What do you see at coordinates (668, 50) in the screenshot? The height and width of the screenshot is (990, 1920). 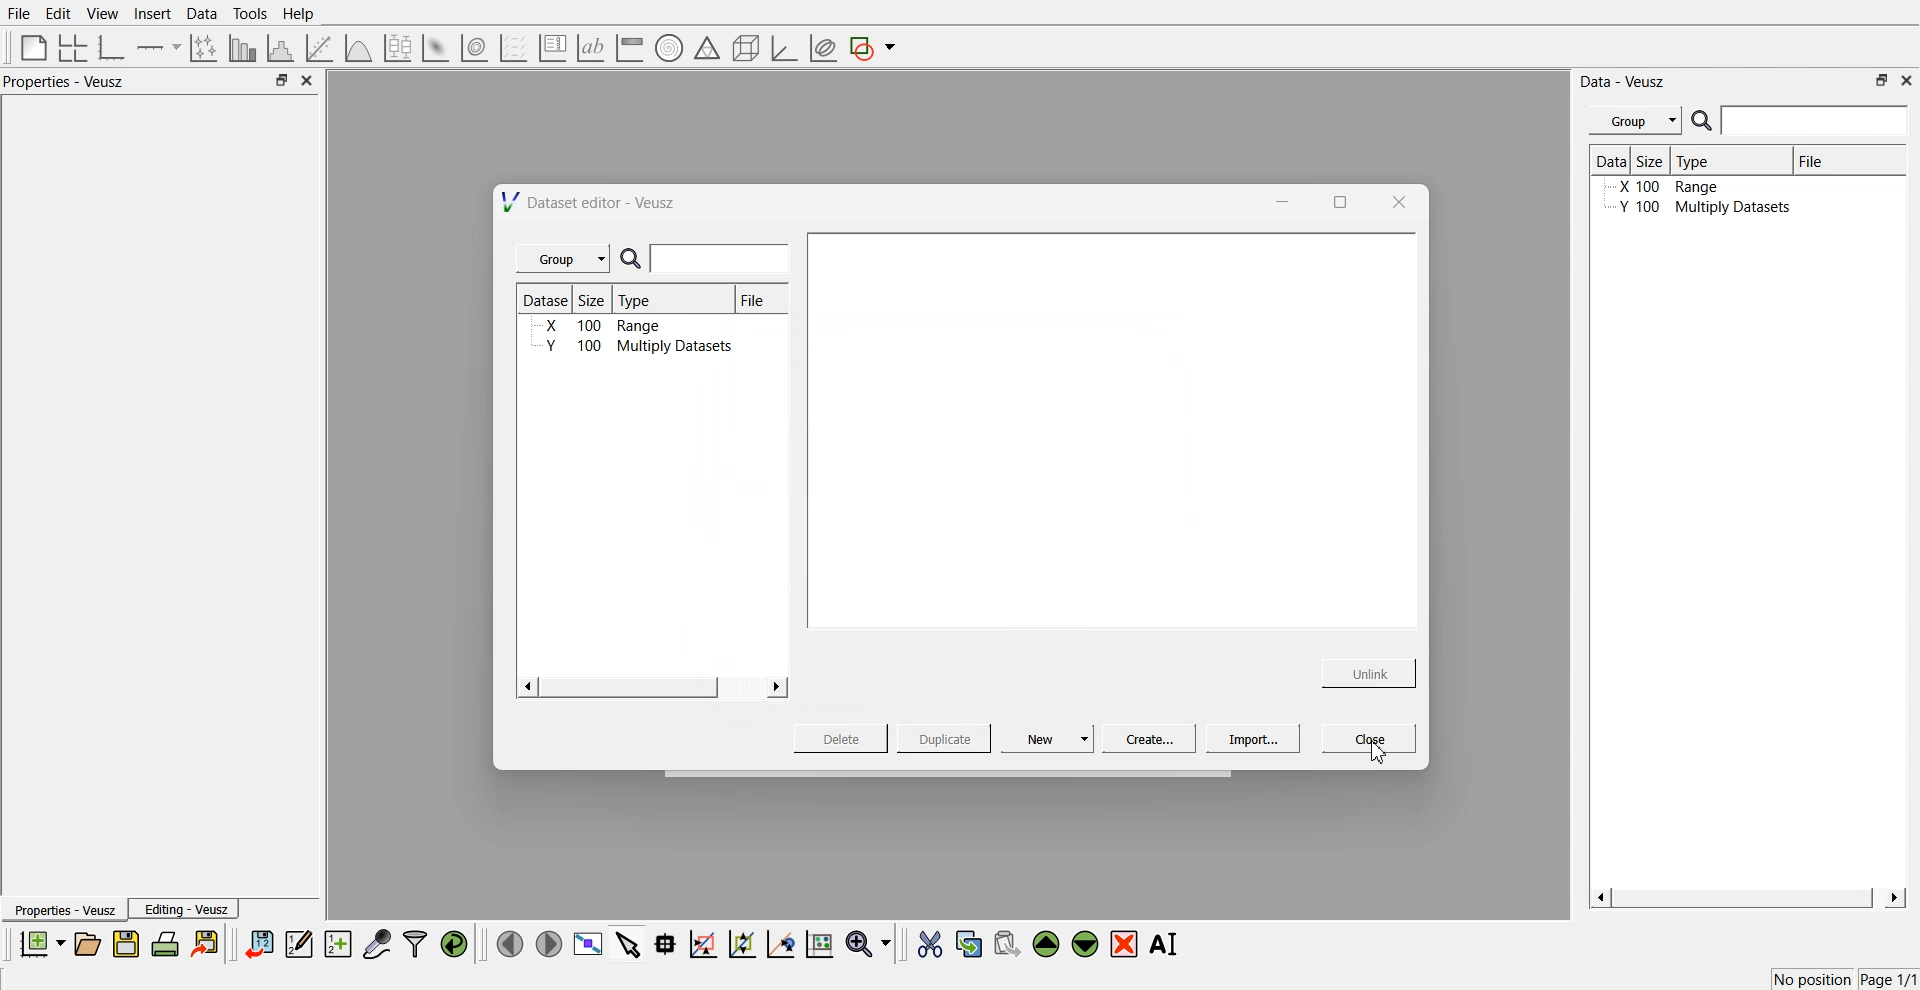 I see `polar graph` at bounding box center [668, 50].